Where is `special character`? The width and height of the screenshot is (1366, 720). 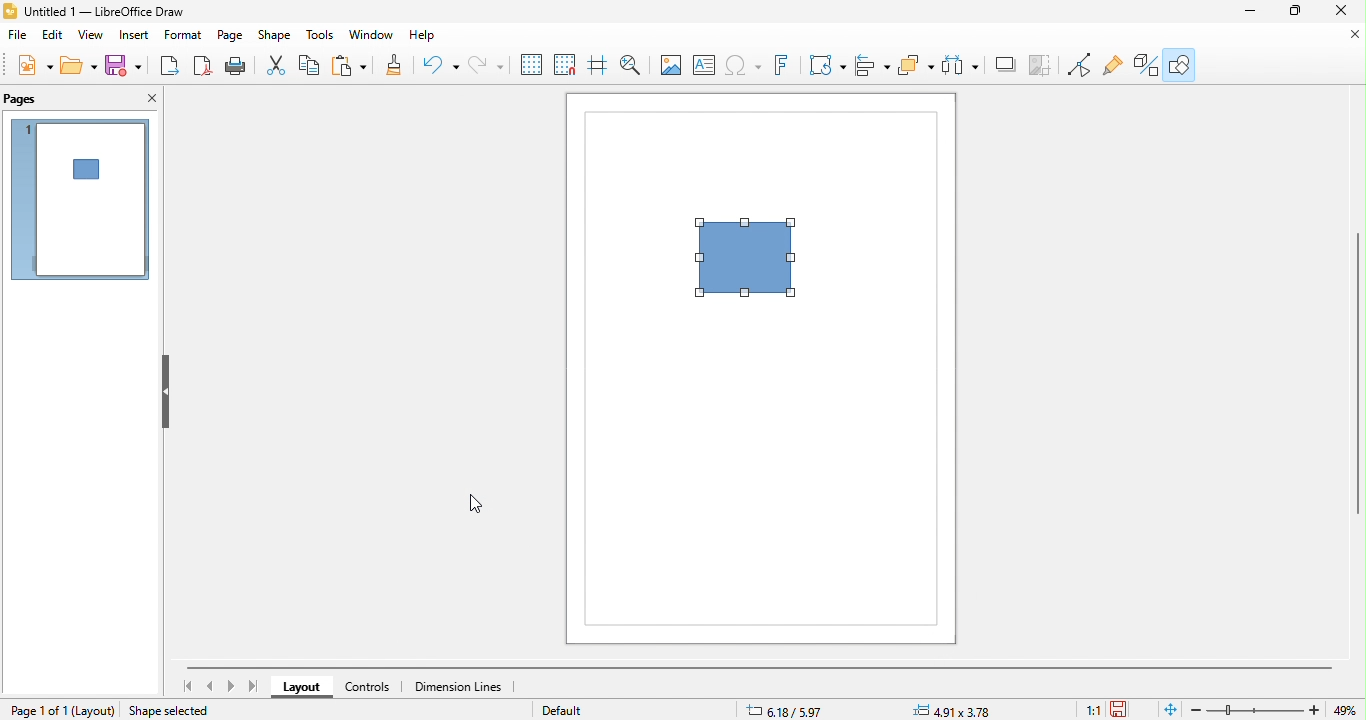
special character is located at coordinates (745, 66).